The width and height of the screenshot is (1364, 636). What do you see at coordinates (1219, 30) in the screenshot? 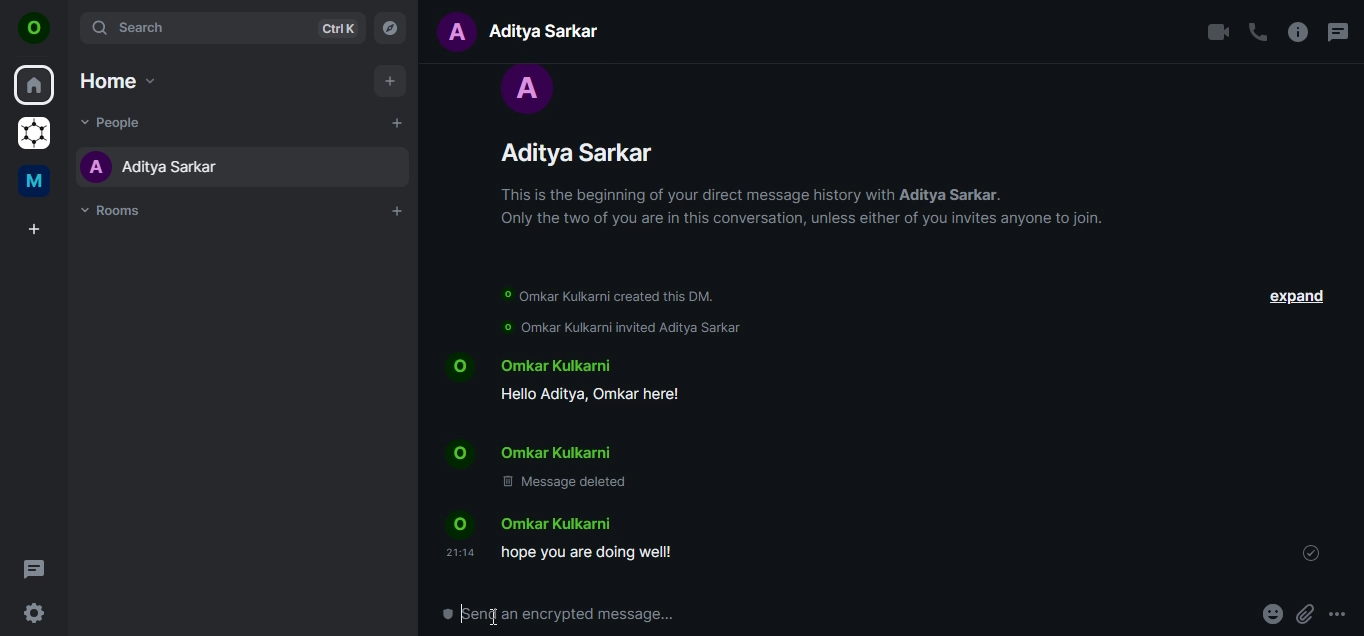
I see `video call` at bounding box center [1219, 30].